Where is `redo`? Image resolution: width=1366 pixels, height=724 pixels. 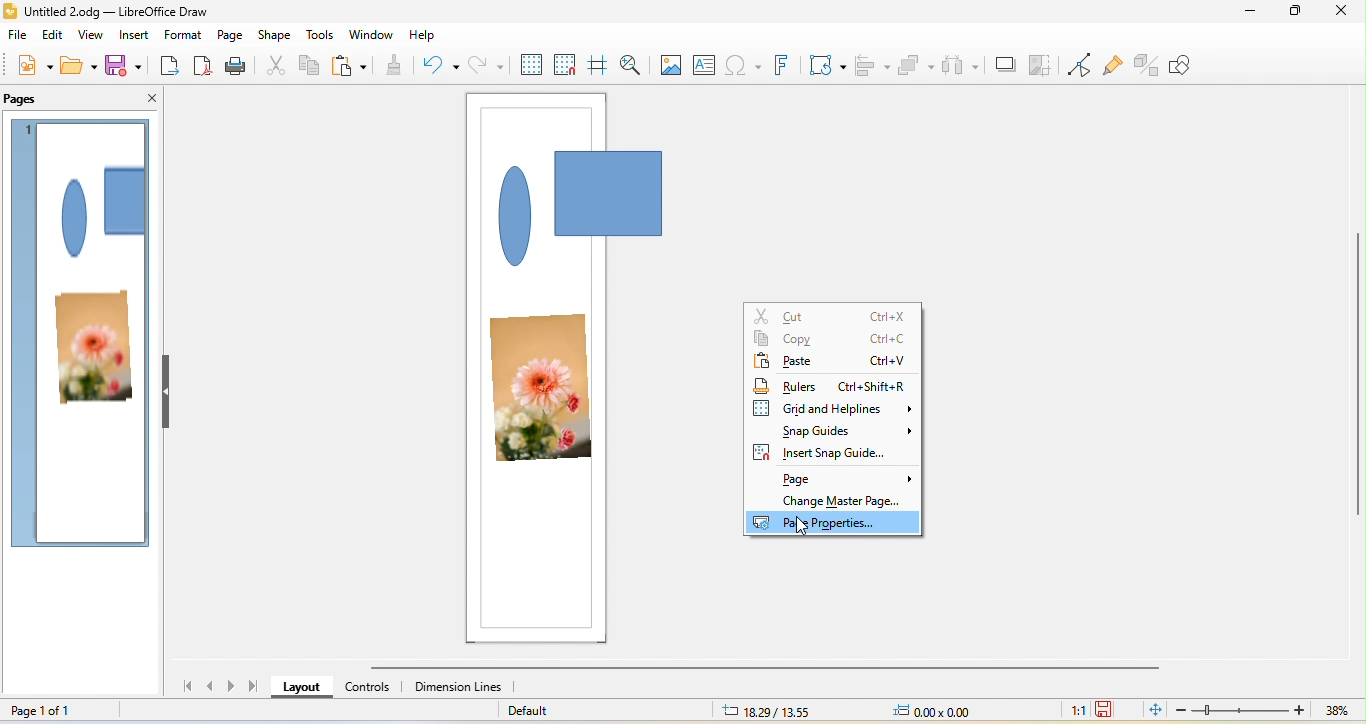 redo is located at coordinates (486, 70).